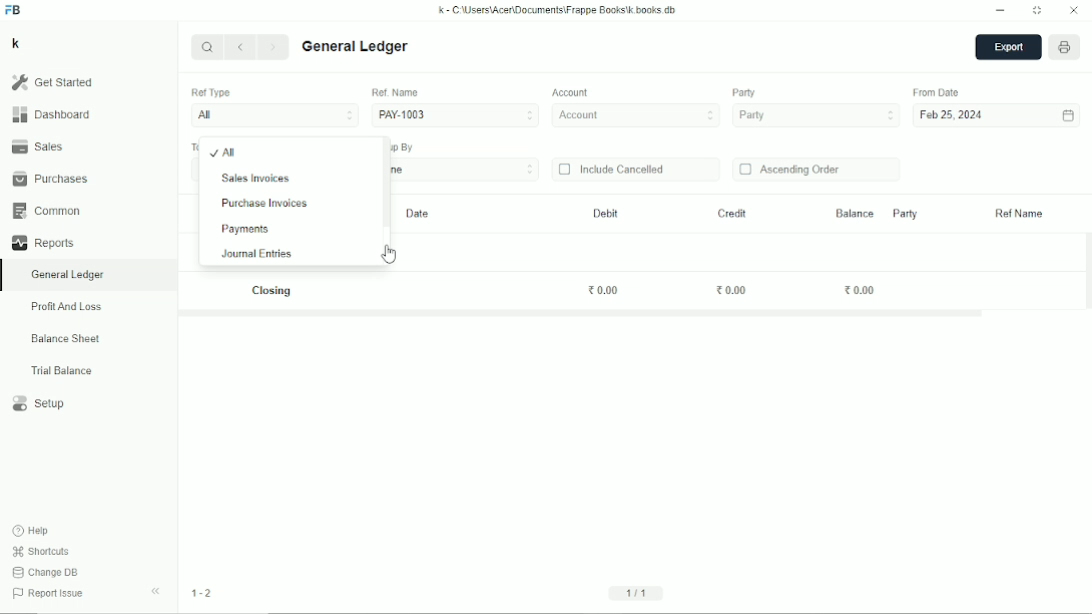 This screenshot has width=1092, height=614. I want to click on Account, so click(637, 116).